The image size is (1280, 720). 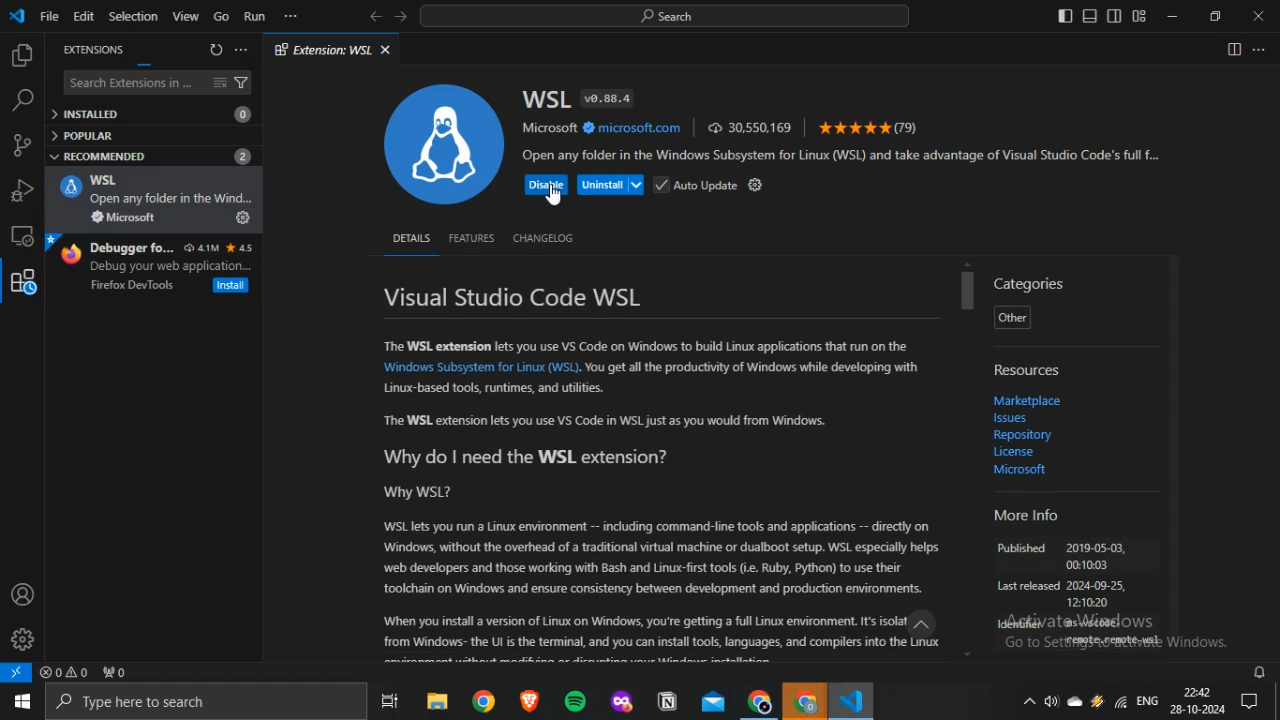 I want to click on RECOMMENDED, so click(x=152, y=156).